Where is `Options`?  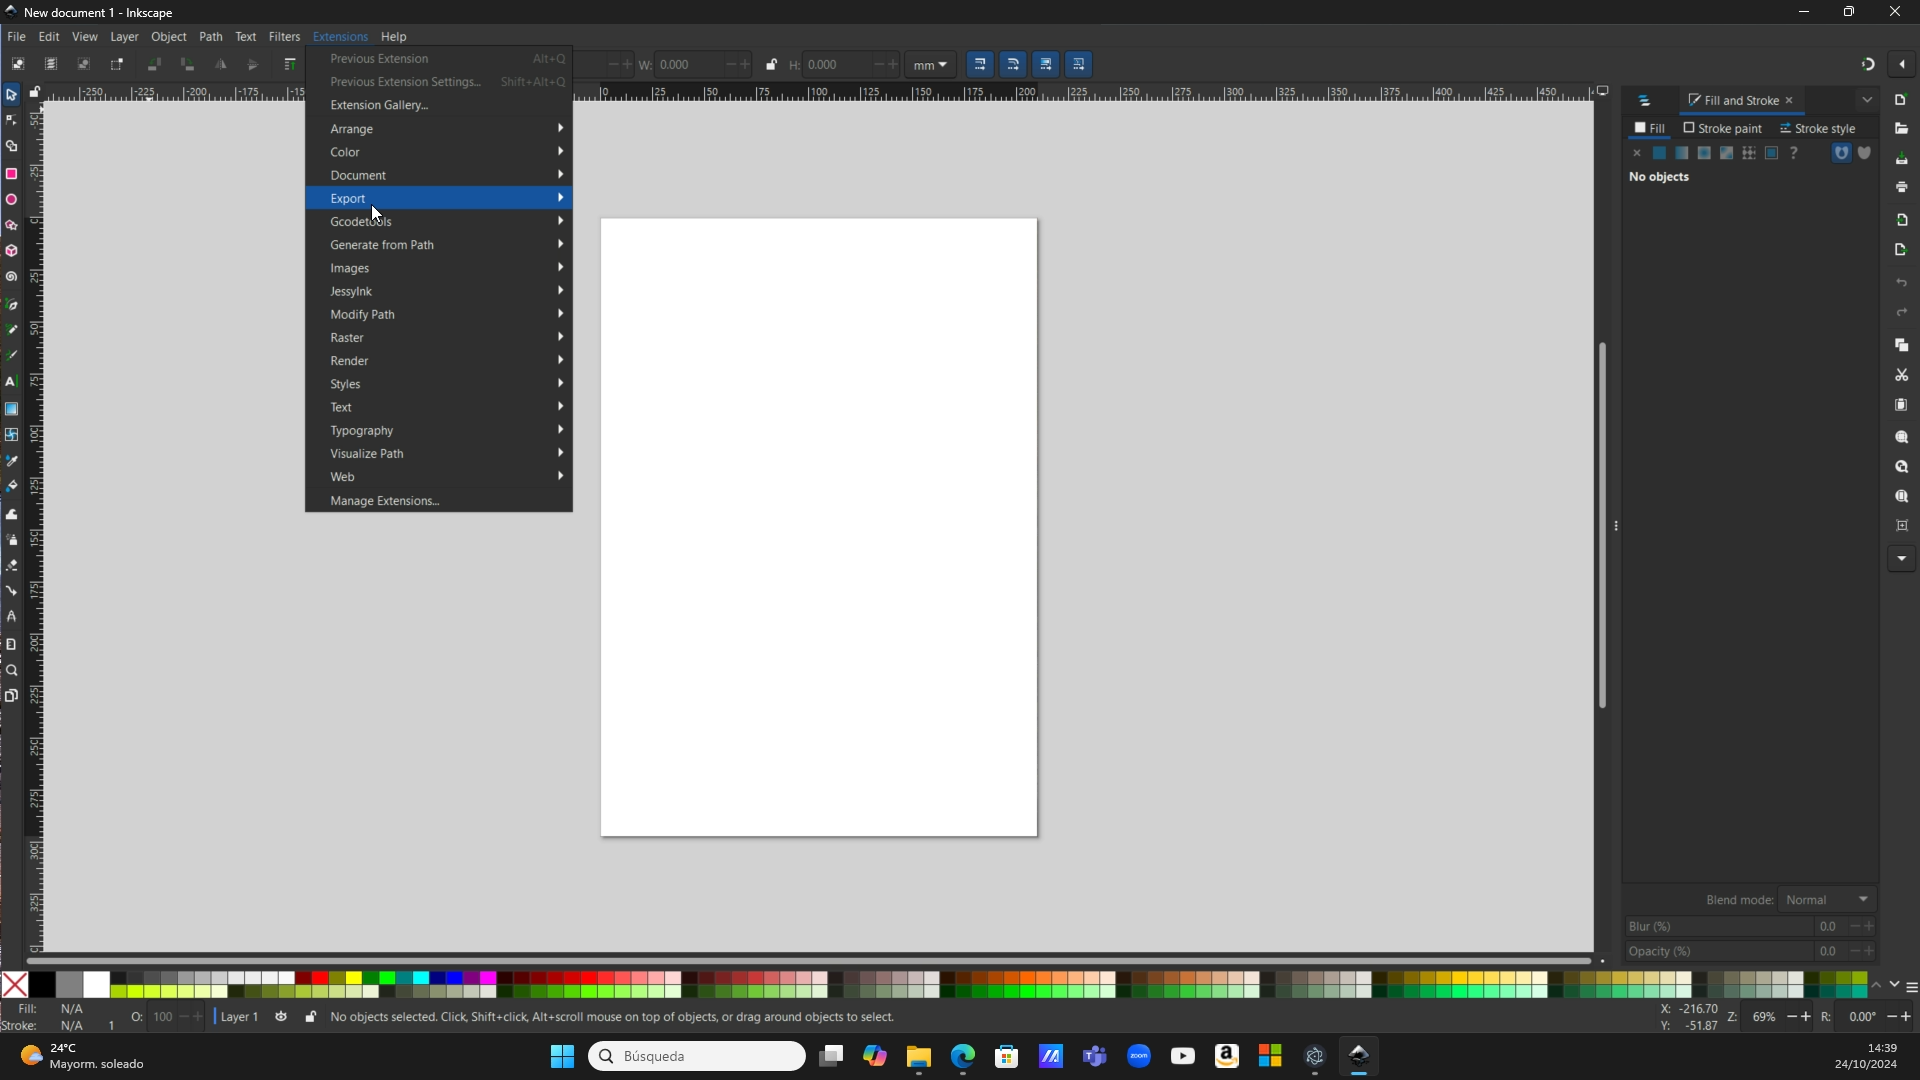 Options is located at coordinates (1886, 65).